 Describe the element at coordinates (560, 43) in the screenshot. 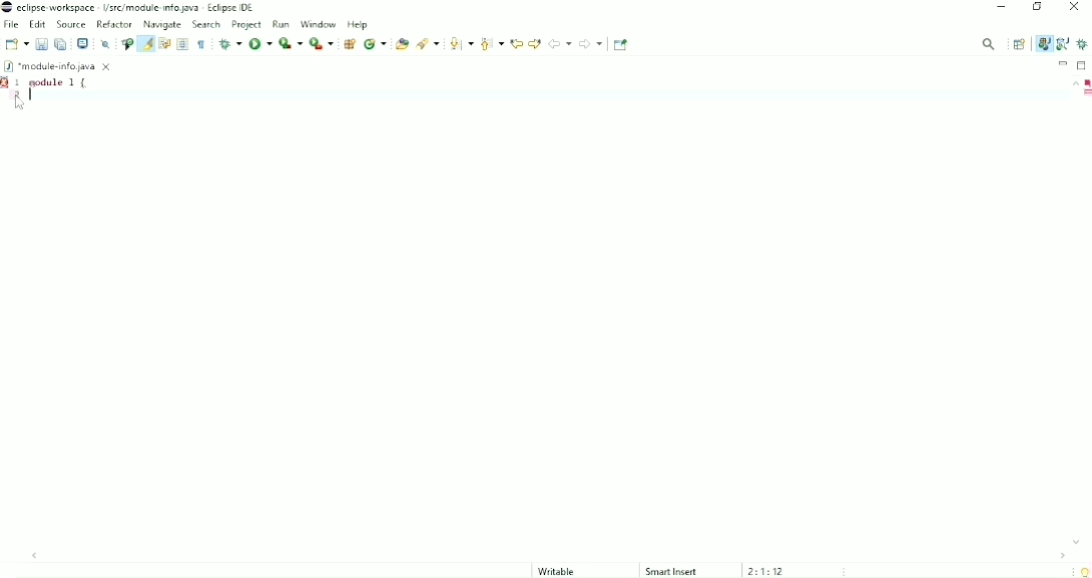

I see `Back` at that location.